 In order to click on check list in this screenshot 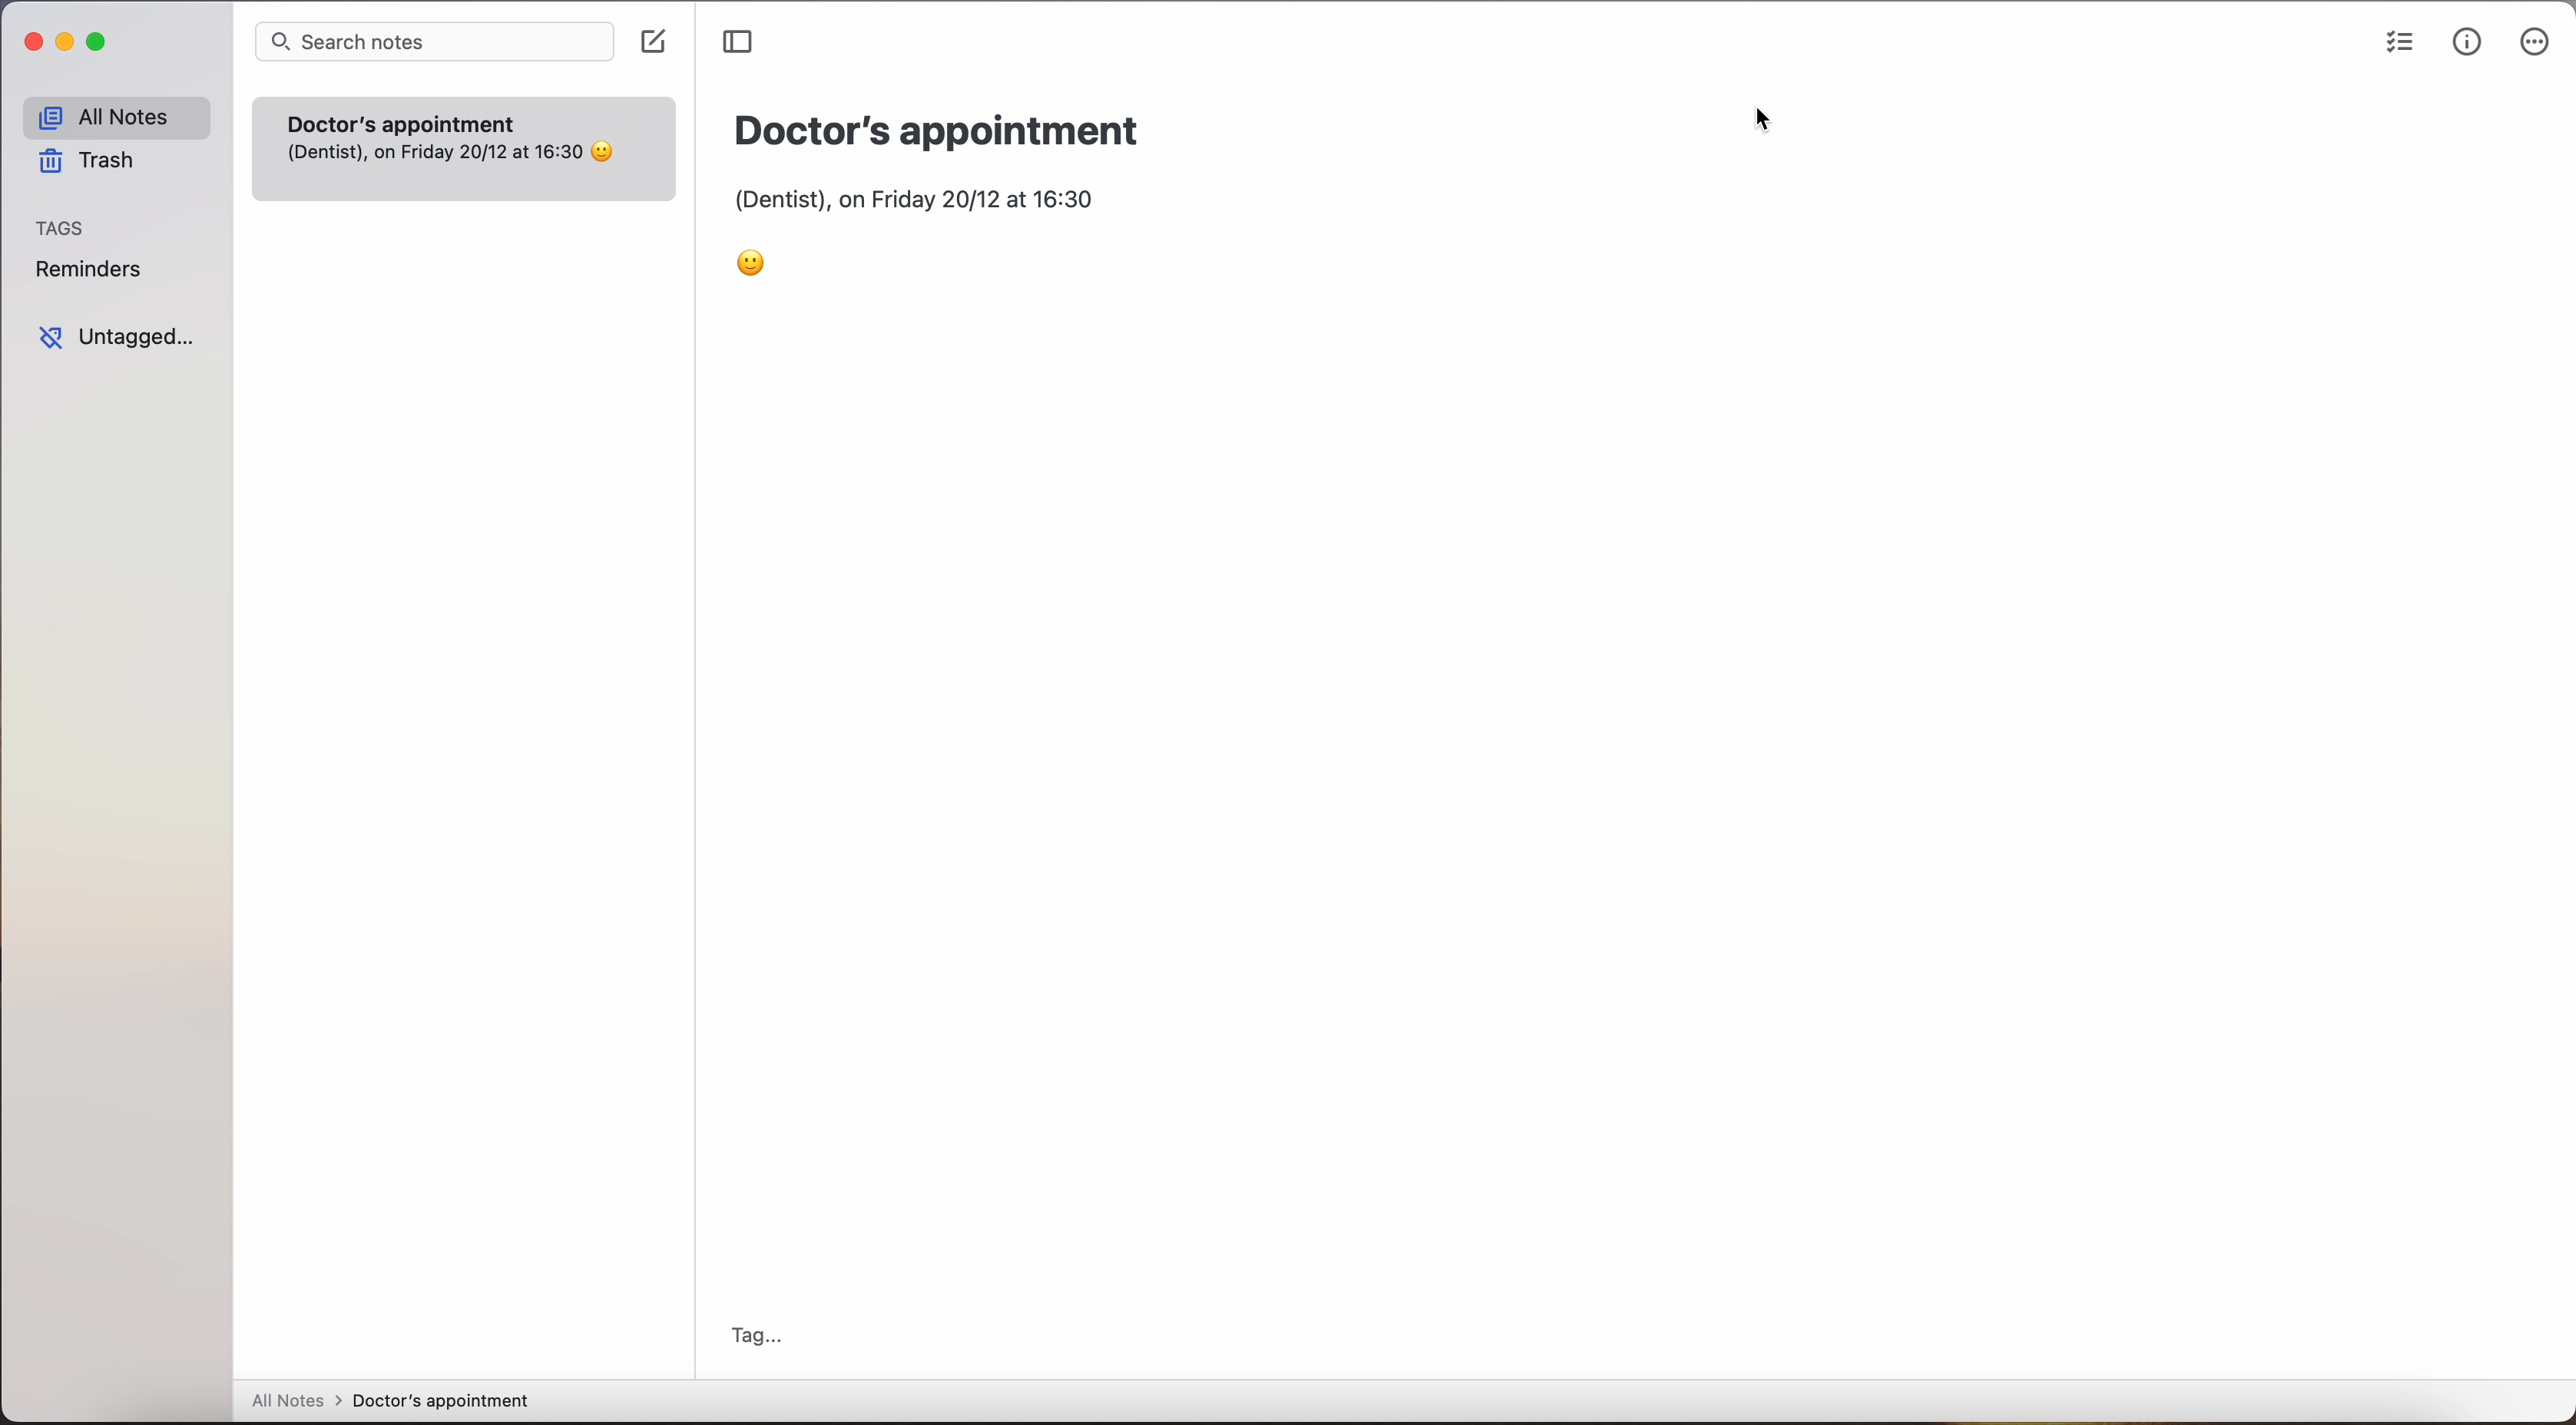, I will do `click(2394, 44)`.